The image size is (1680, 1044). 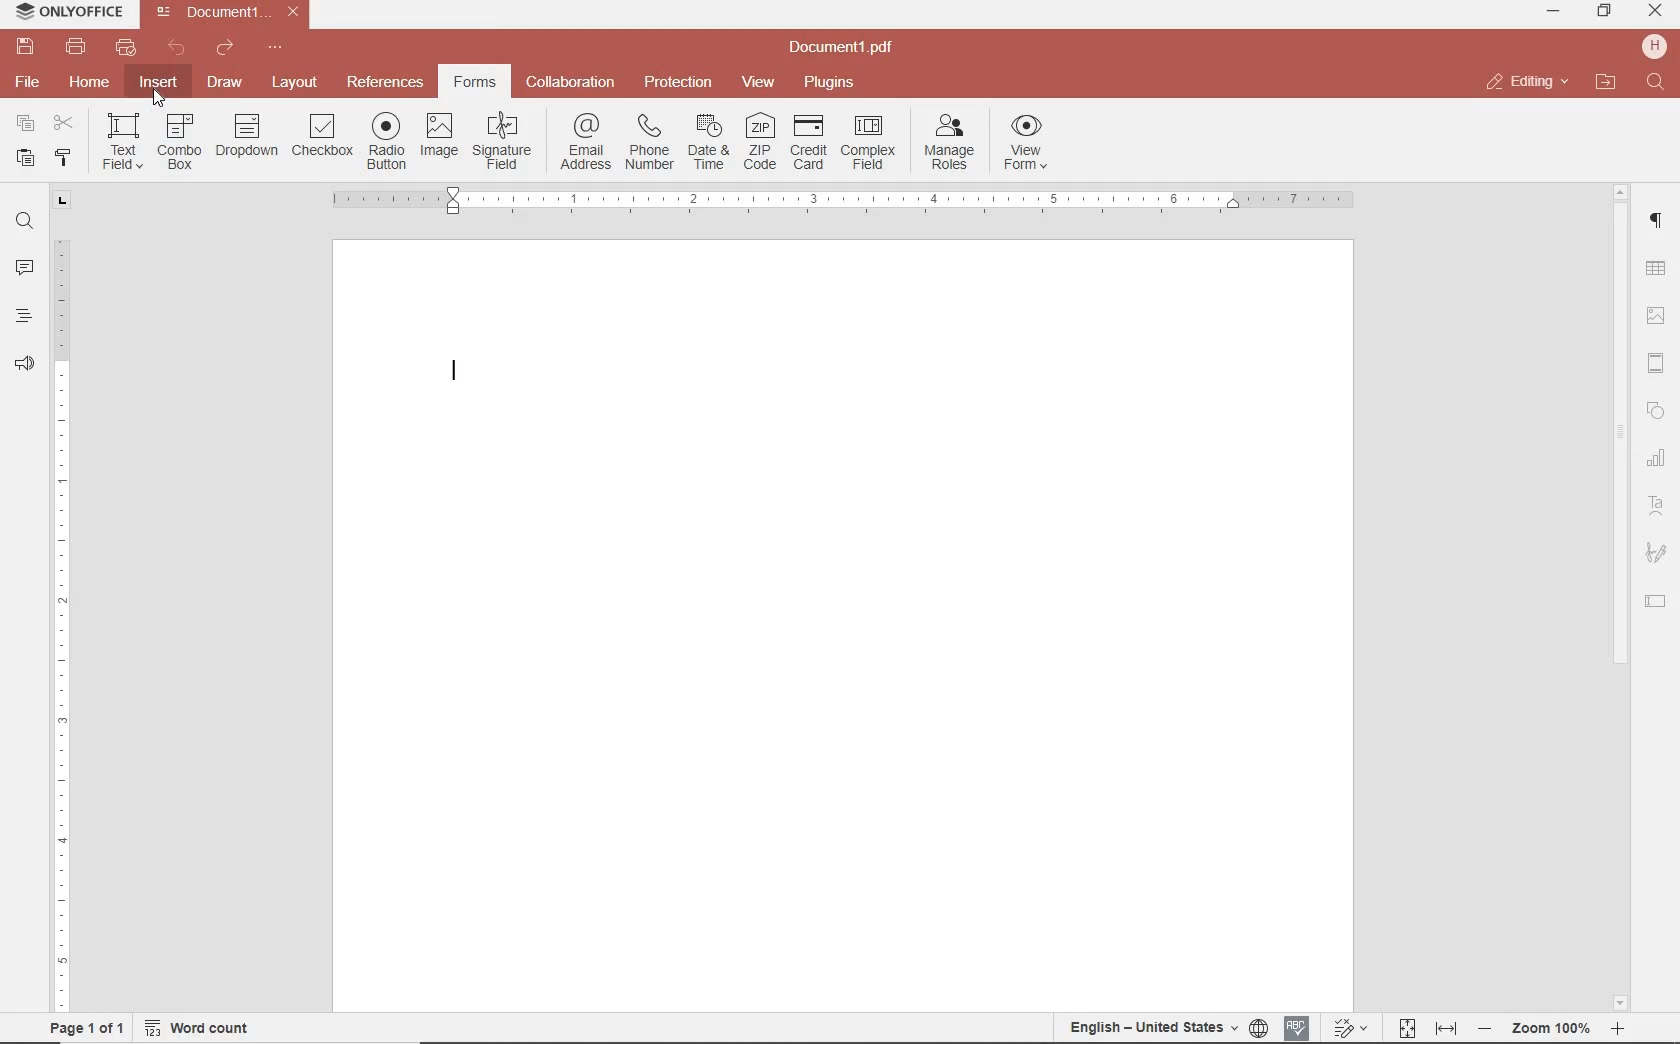 I want to click on quick print, so click(x=124, y=47).